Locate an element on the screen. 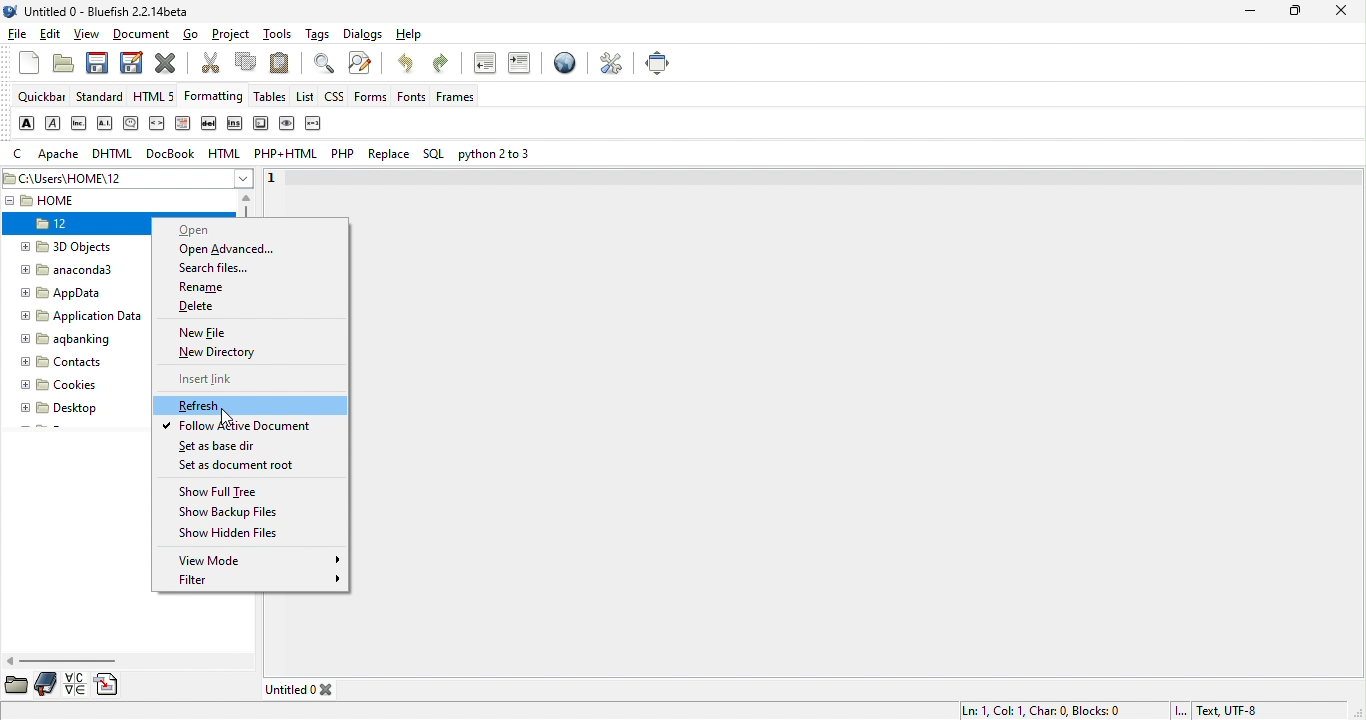 This screenshot has height=720, width=1366. refresh is located at coordinates (250, 406).